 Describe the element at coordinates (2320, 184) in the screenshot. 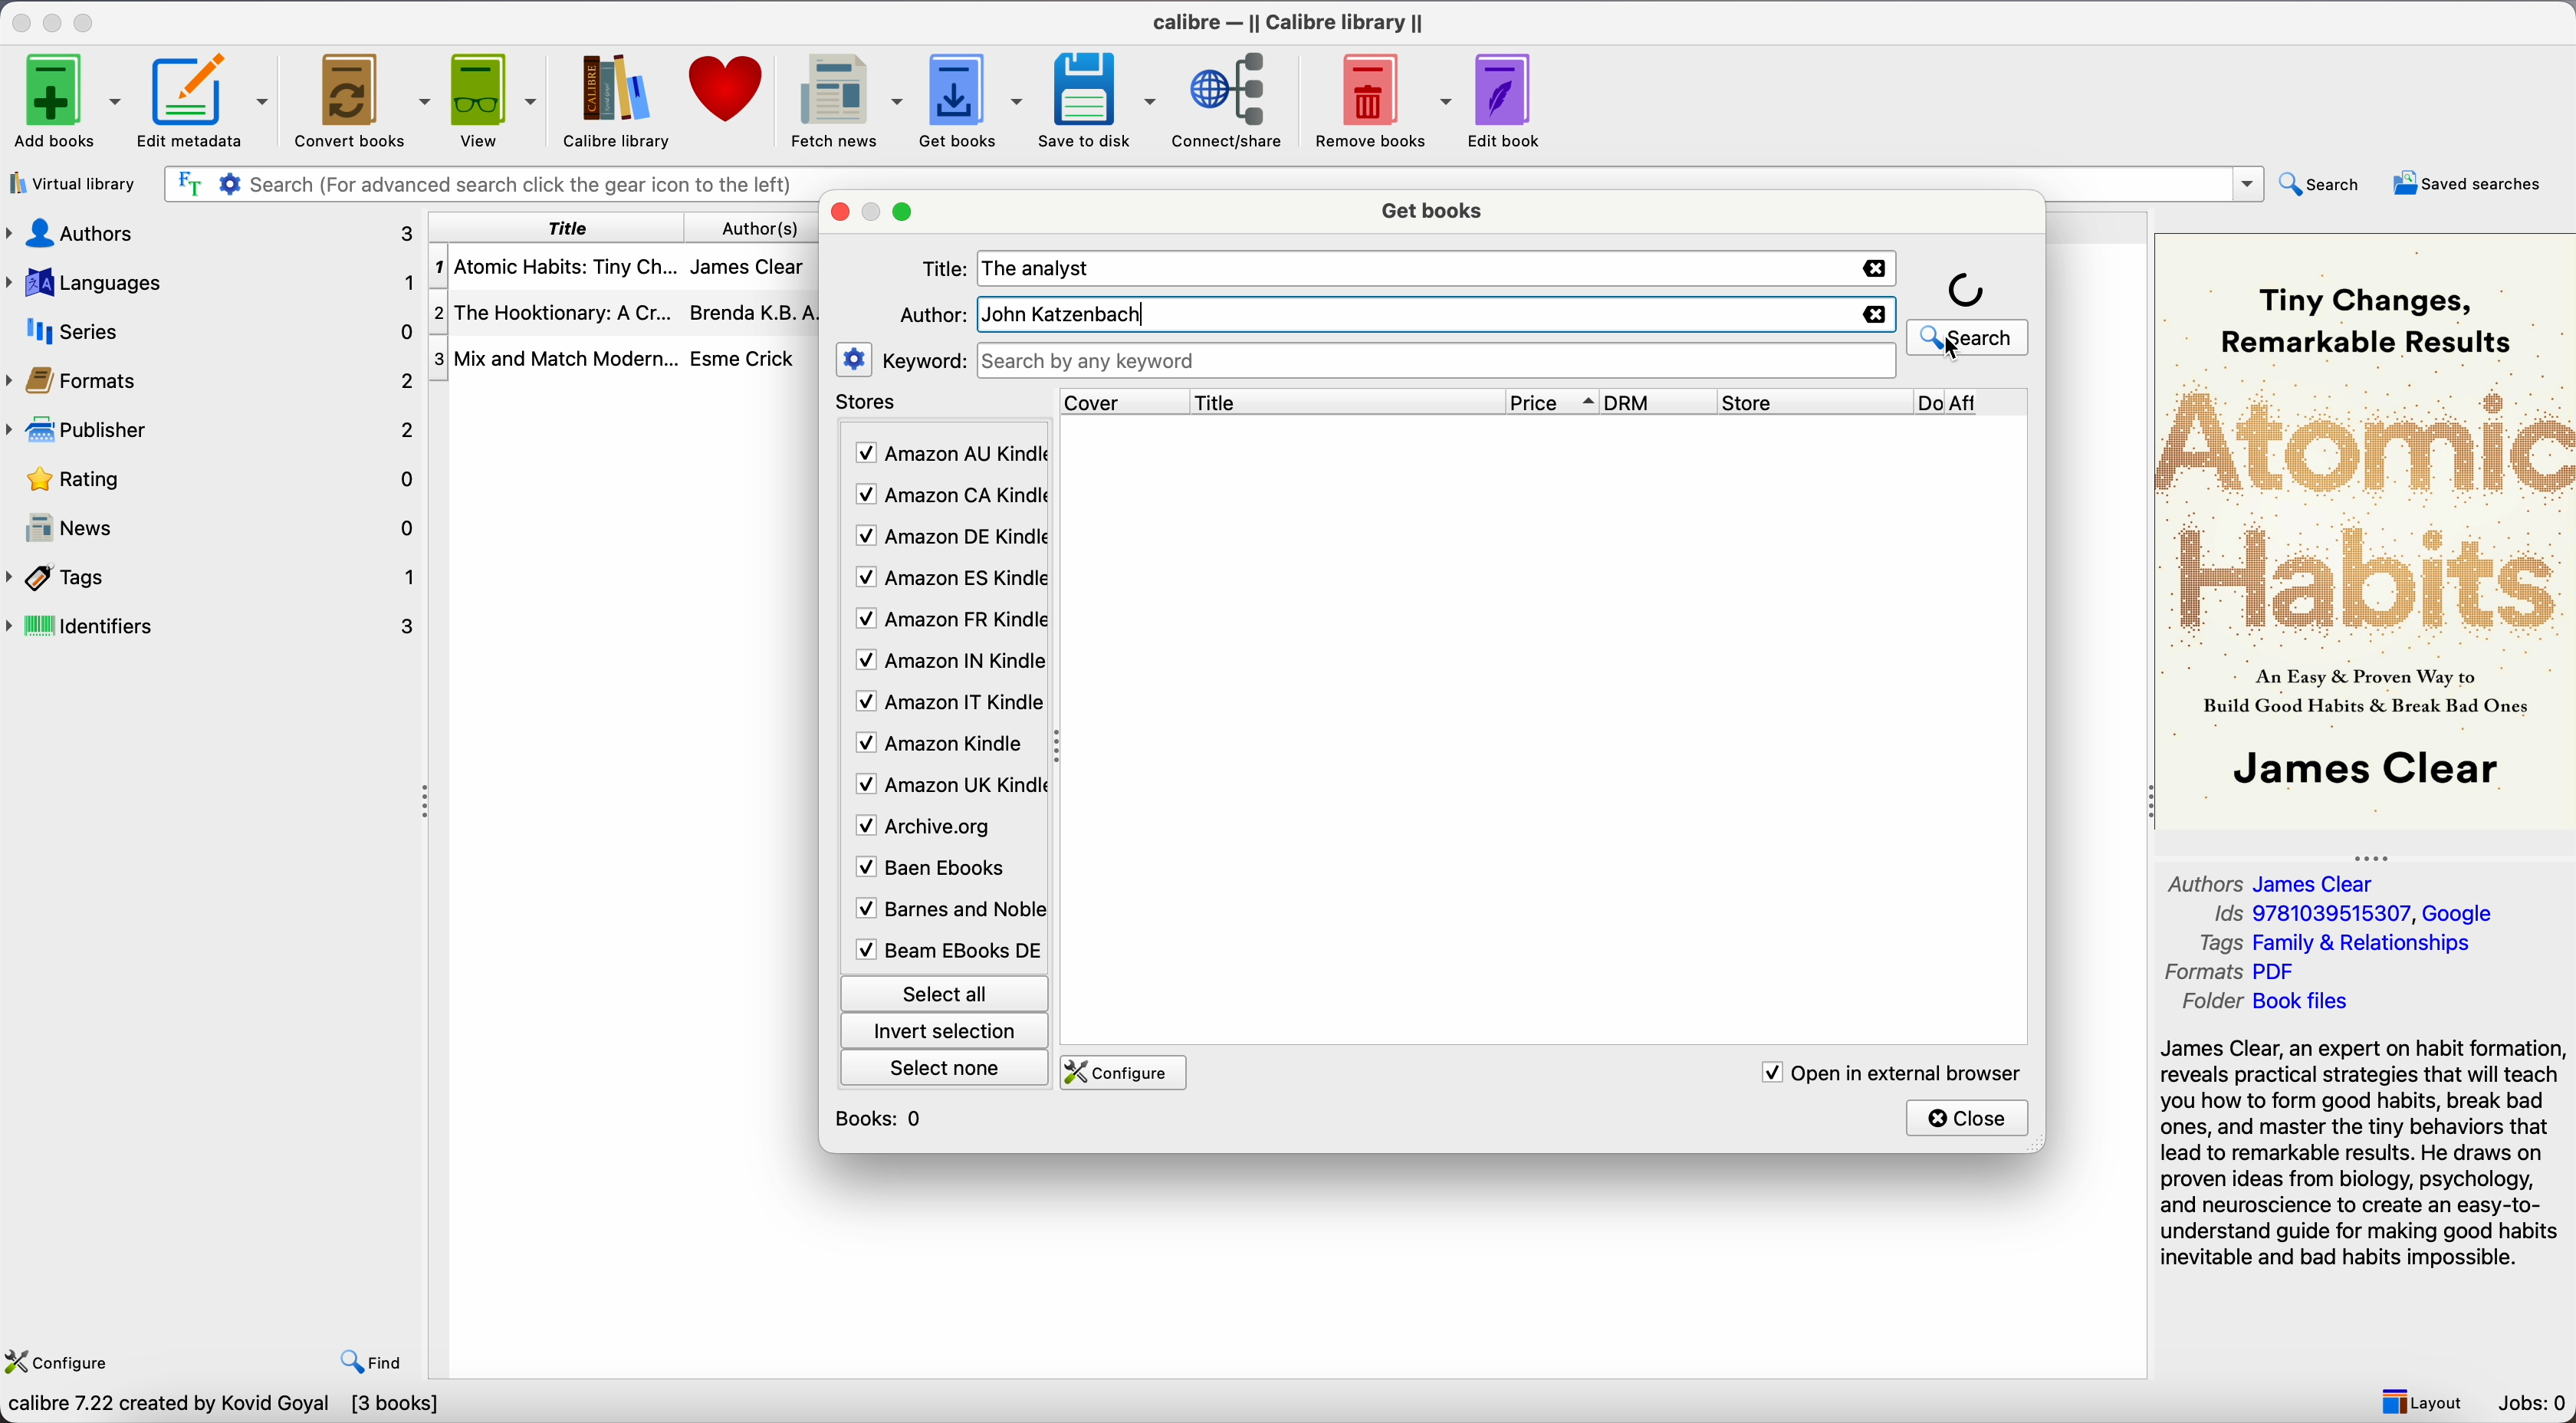

I see `search` at that location.